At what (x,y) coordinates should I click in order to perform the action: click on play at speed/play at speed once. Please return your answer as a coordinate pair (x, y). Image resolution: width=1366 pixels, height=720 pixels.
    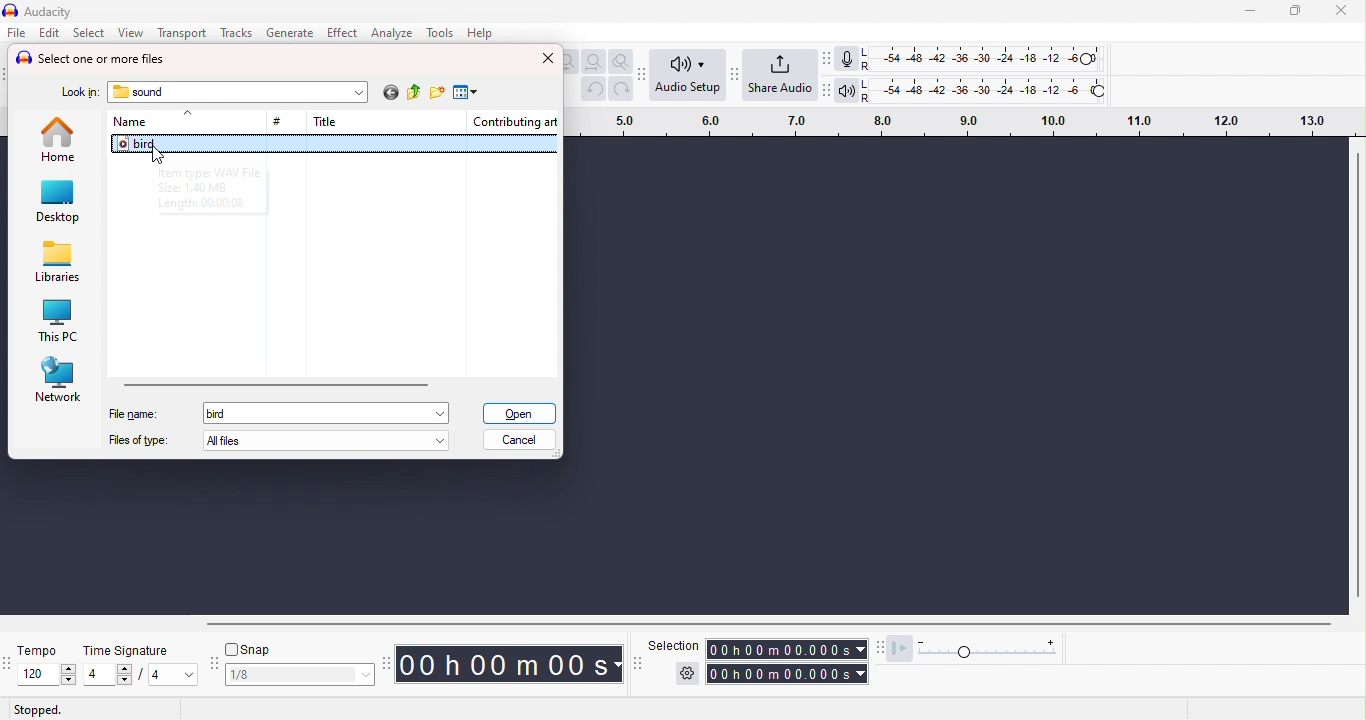
    Looking at the image, I should click on (904, 648).